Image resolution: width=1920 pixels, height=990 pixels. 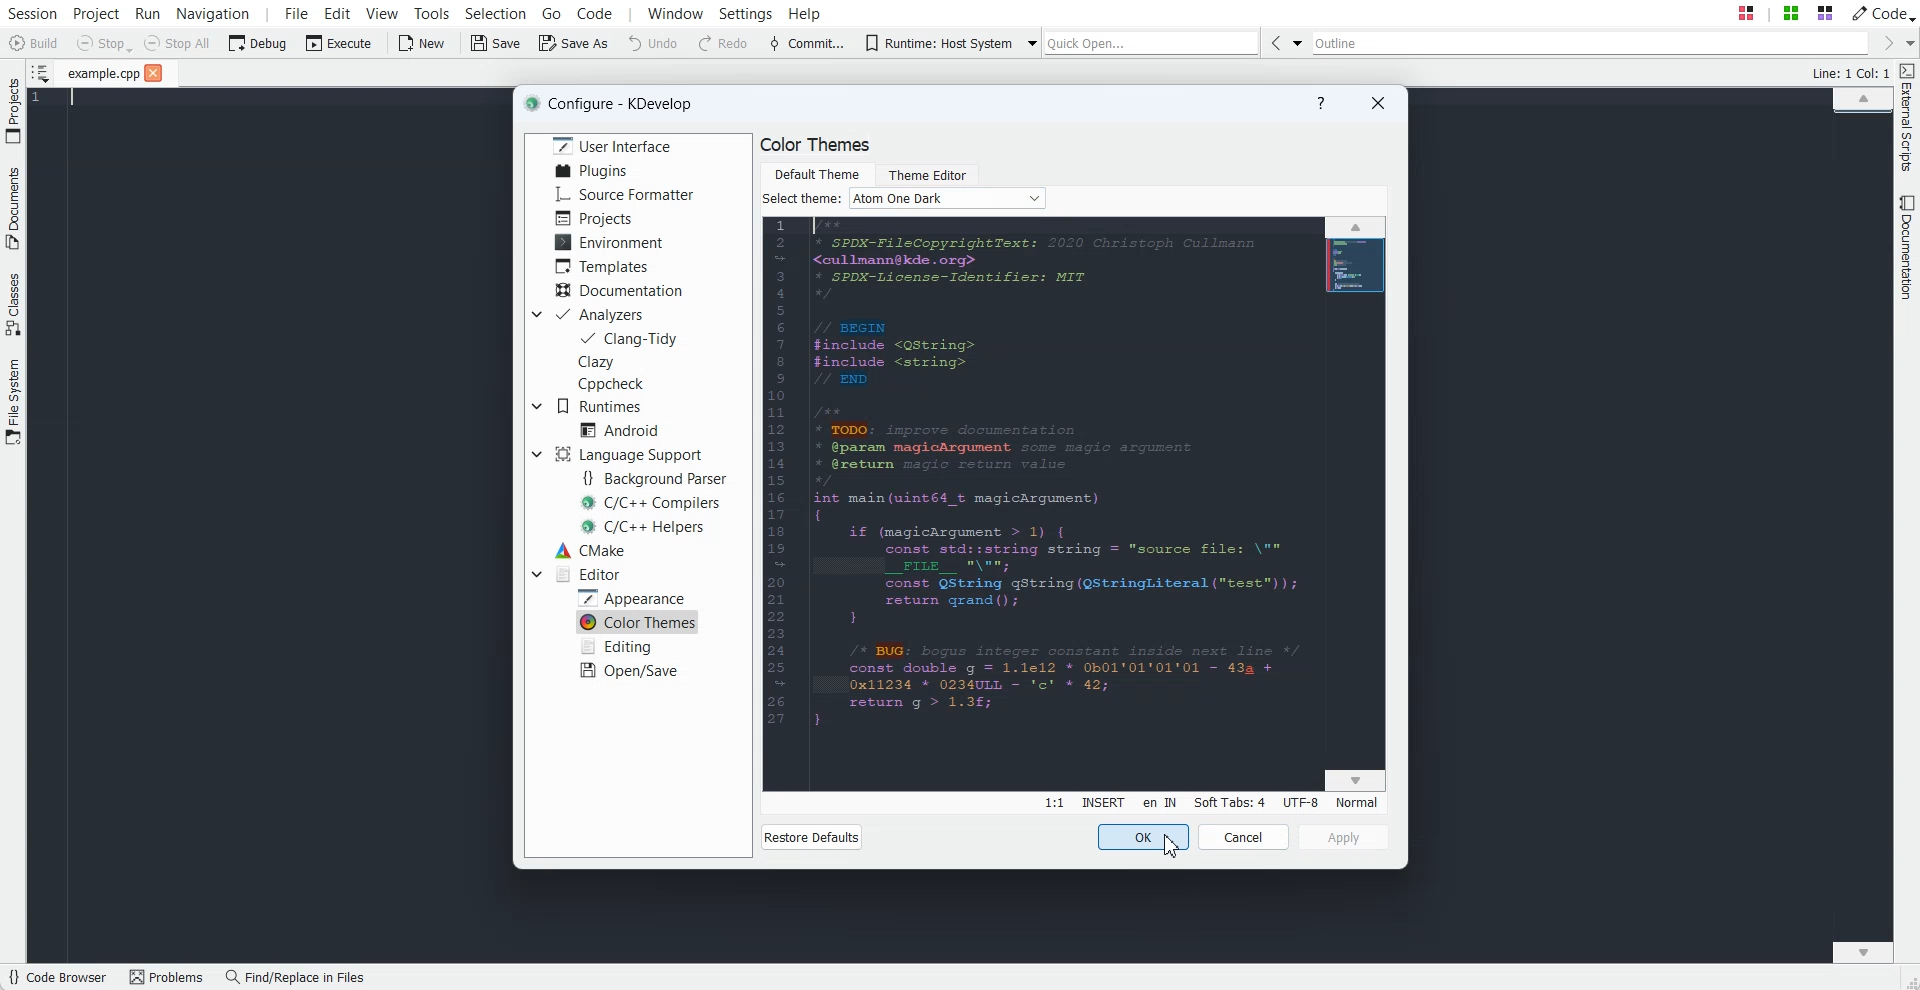 What do you see at coordinates (1151, 43) in the screenshot?
I see `Quick Open` at bounding box center [1151, 43].